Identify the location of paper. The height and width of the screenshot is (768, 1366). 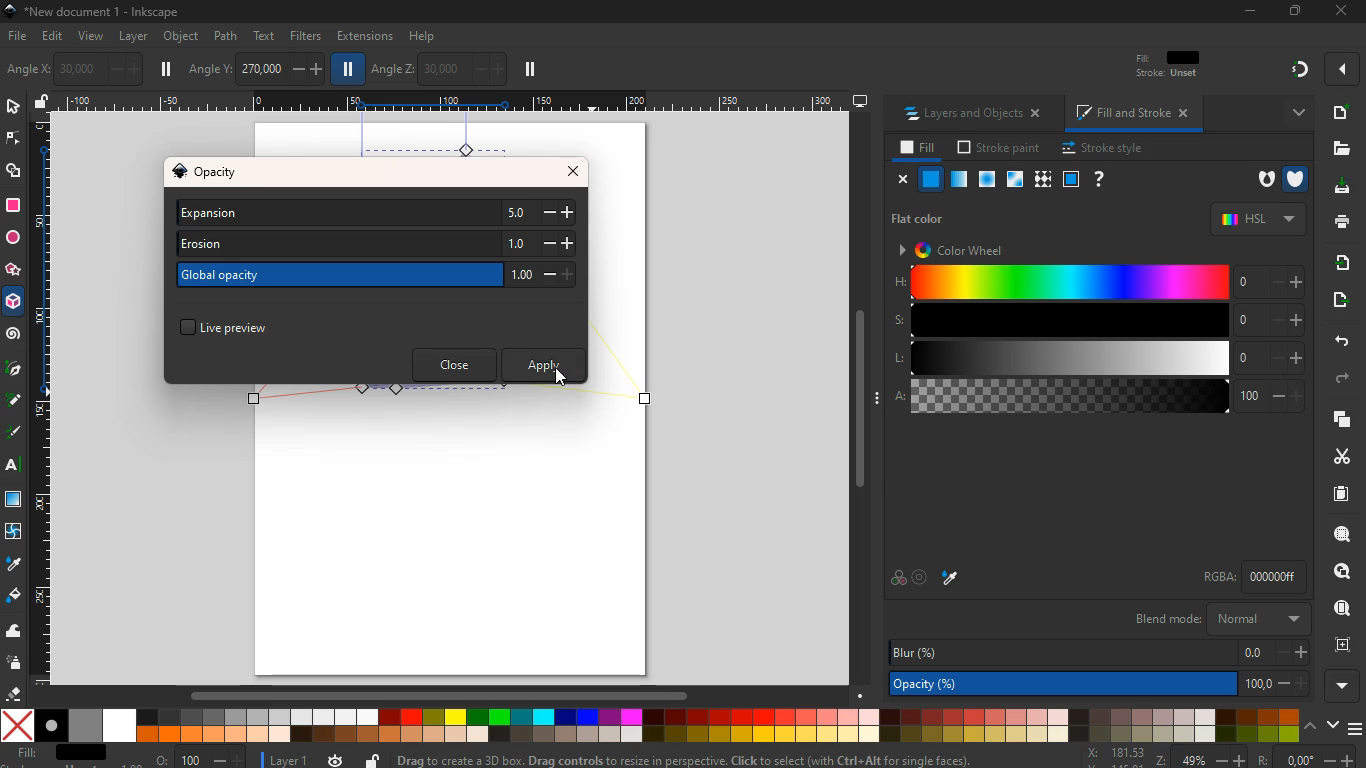
(1332, 494).